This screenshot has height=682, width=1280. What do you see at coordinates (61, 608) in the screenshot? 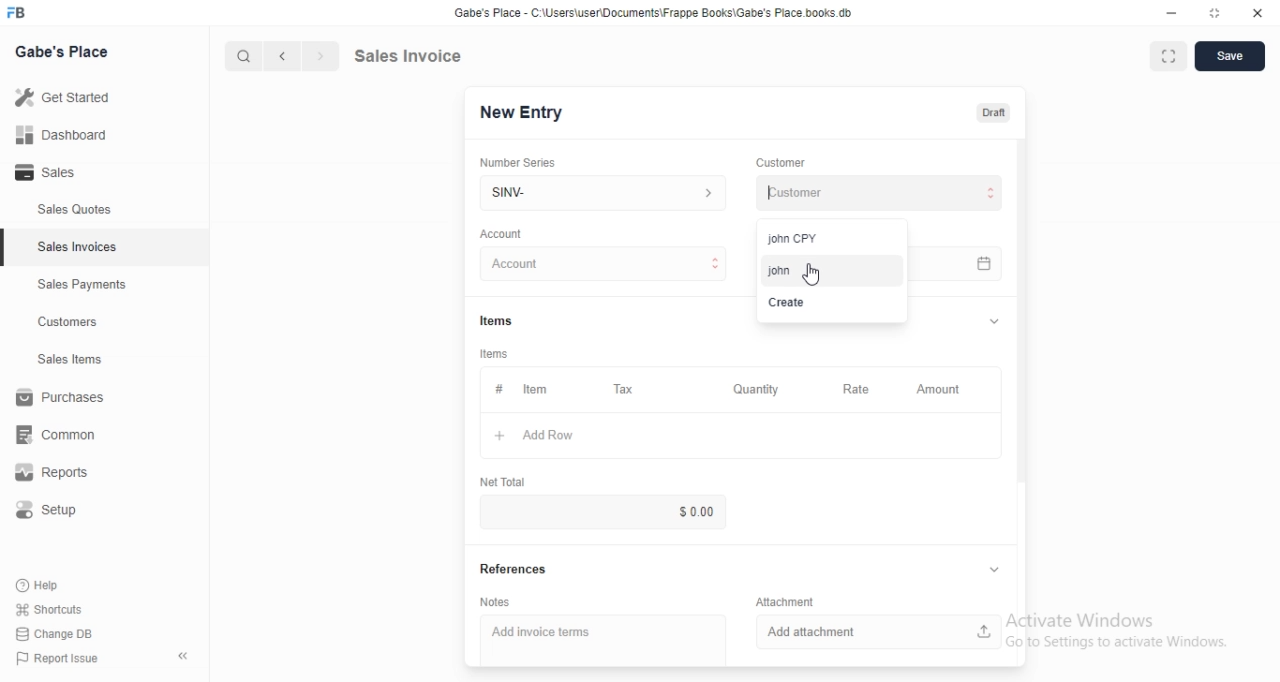
I see `Shortcuts` at bounding box center [61, 608].